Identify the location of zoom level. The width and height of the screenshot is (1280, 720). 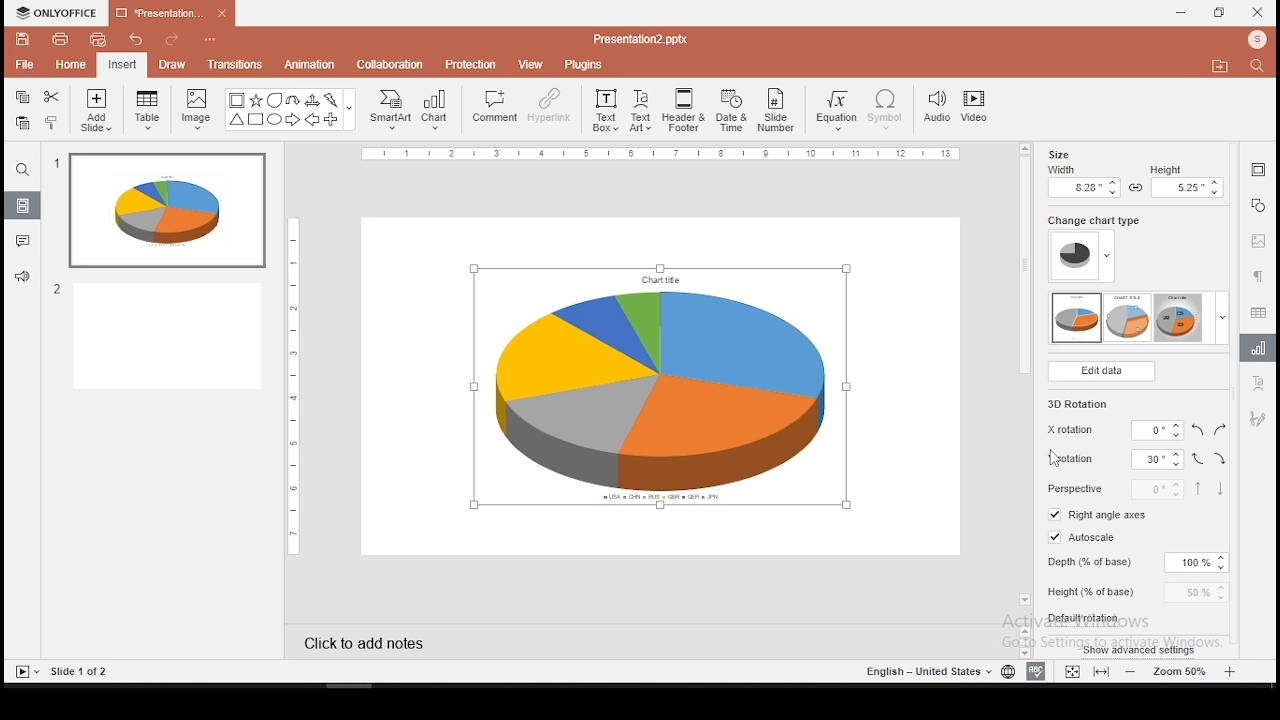
(1184, 671).